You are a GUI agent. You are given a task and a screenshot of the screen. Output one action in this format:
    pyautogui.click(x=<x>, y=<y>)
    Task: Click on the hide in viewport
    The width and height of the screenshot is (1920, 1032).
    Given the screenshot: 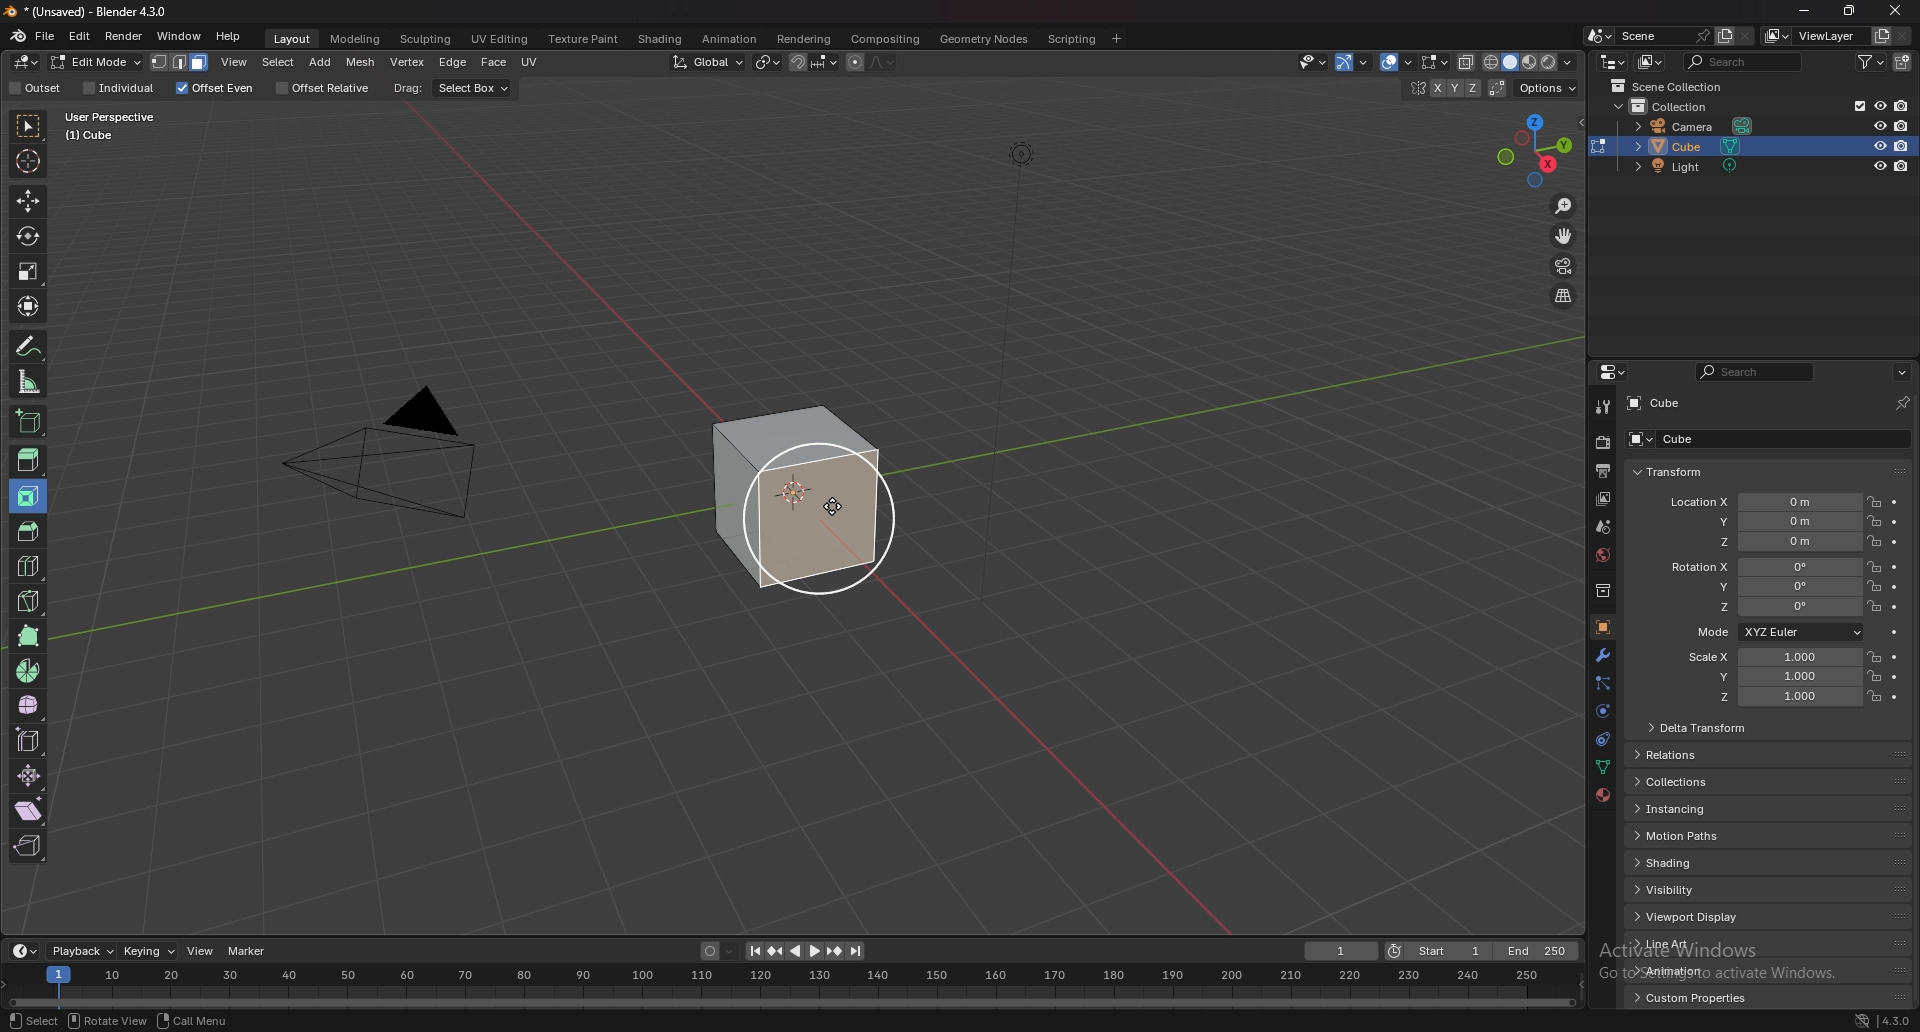 What is the action you would take?
    pyautogui.click(x=1877, y=145)
    